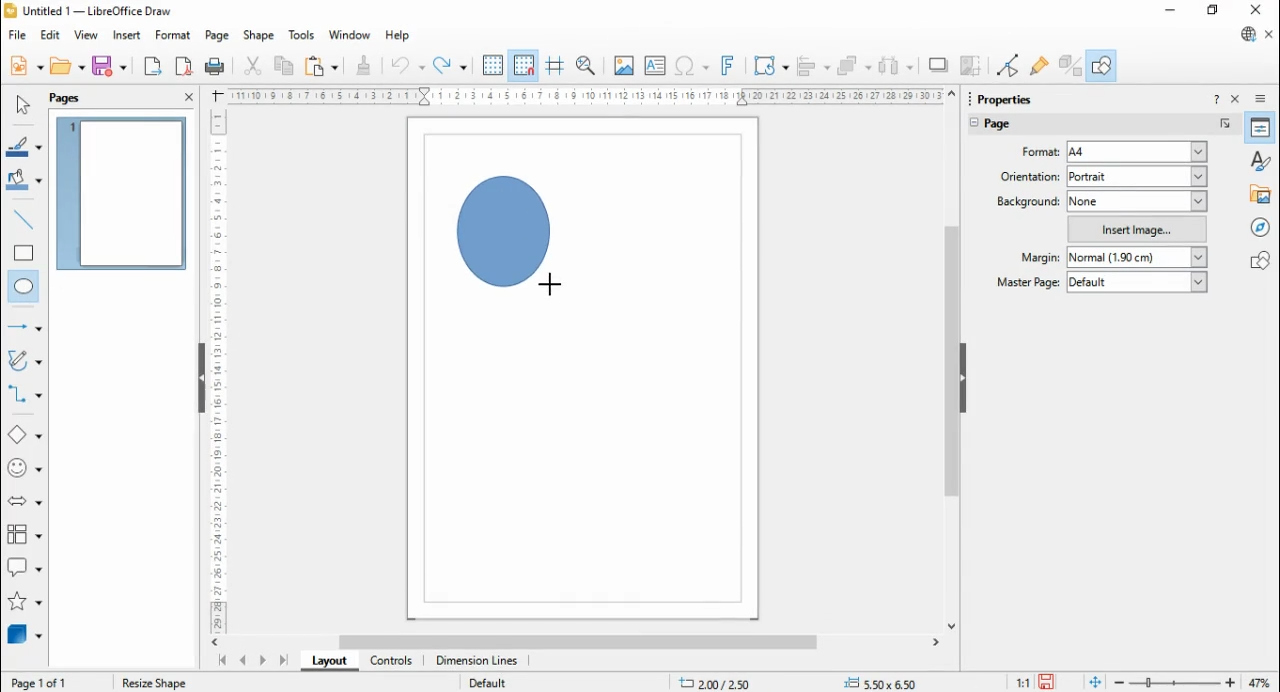 The image size is (1280, 692). Describe the element at coordinates (328, 660) in the screenshot. I see `layout` at that location.